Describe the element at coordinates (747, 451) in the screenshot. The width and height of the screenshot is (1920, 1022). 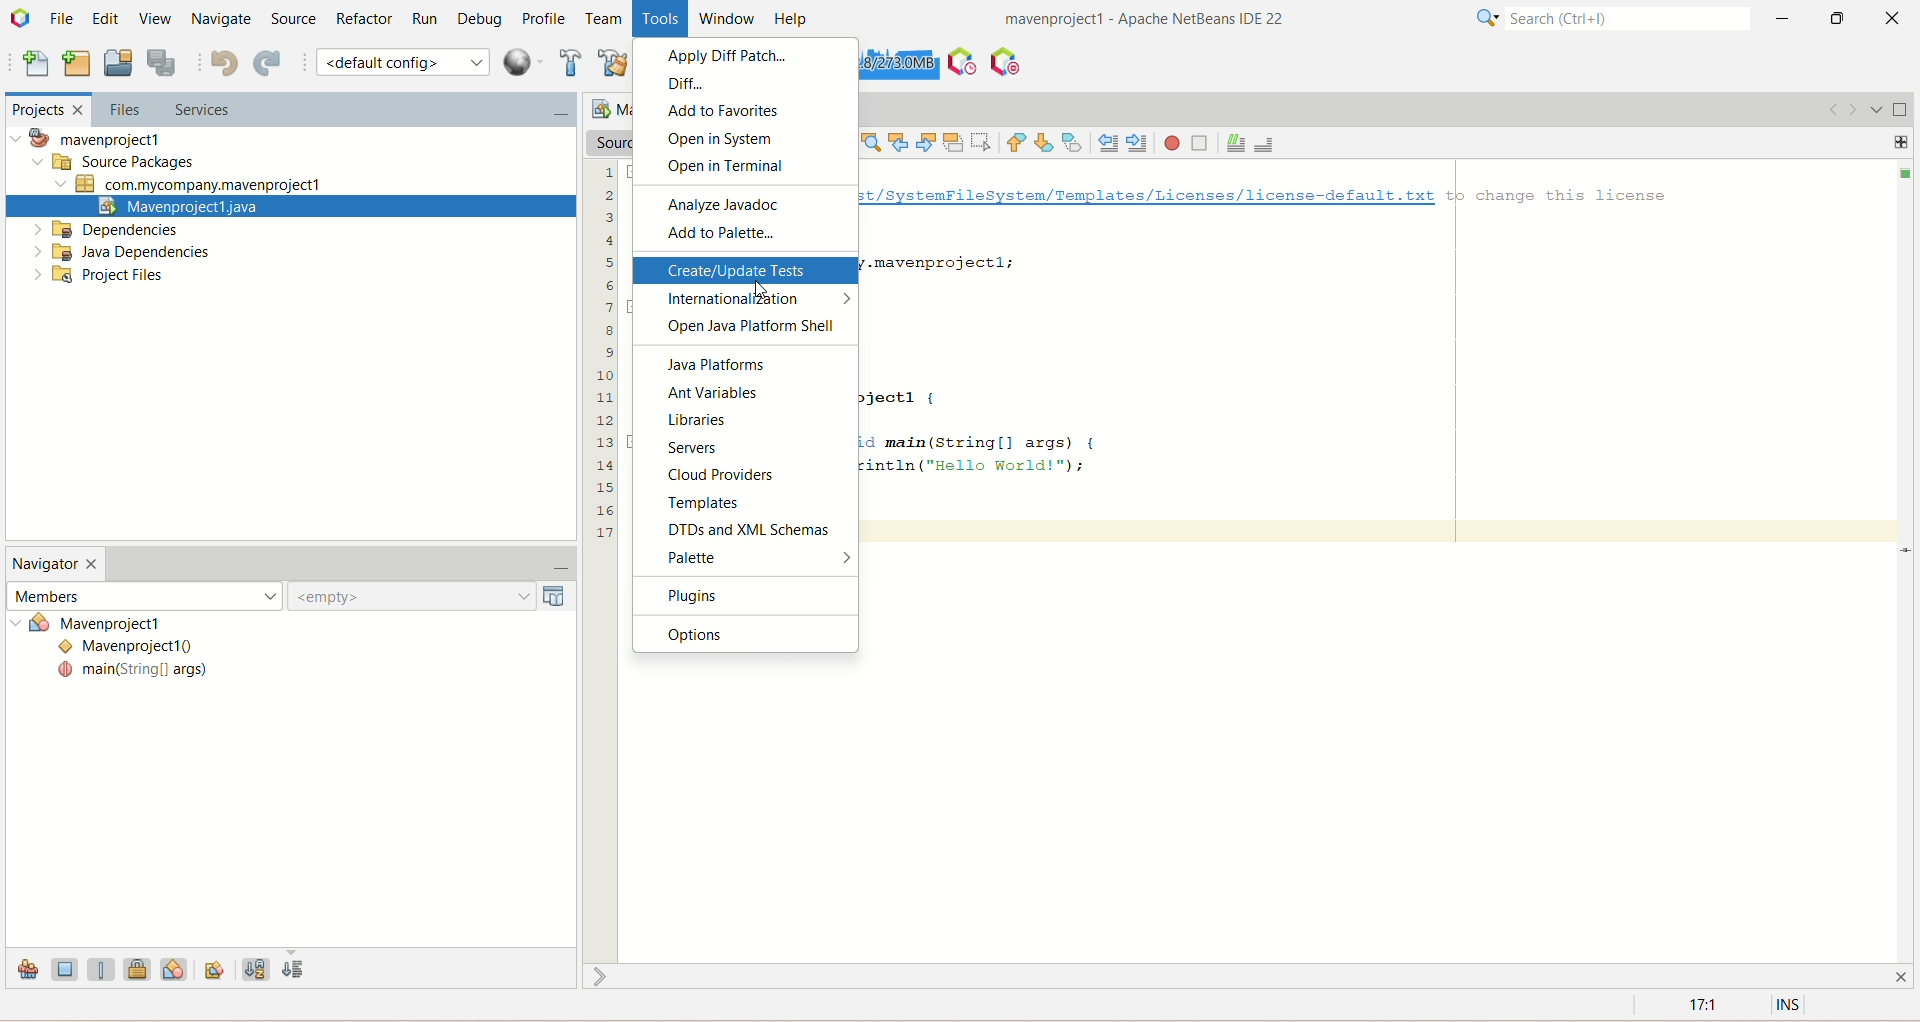
I see `servers` at that location.